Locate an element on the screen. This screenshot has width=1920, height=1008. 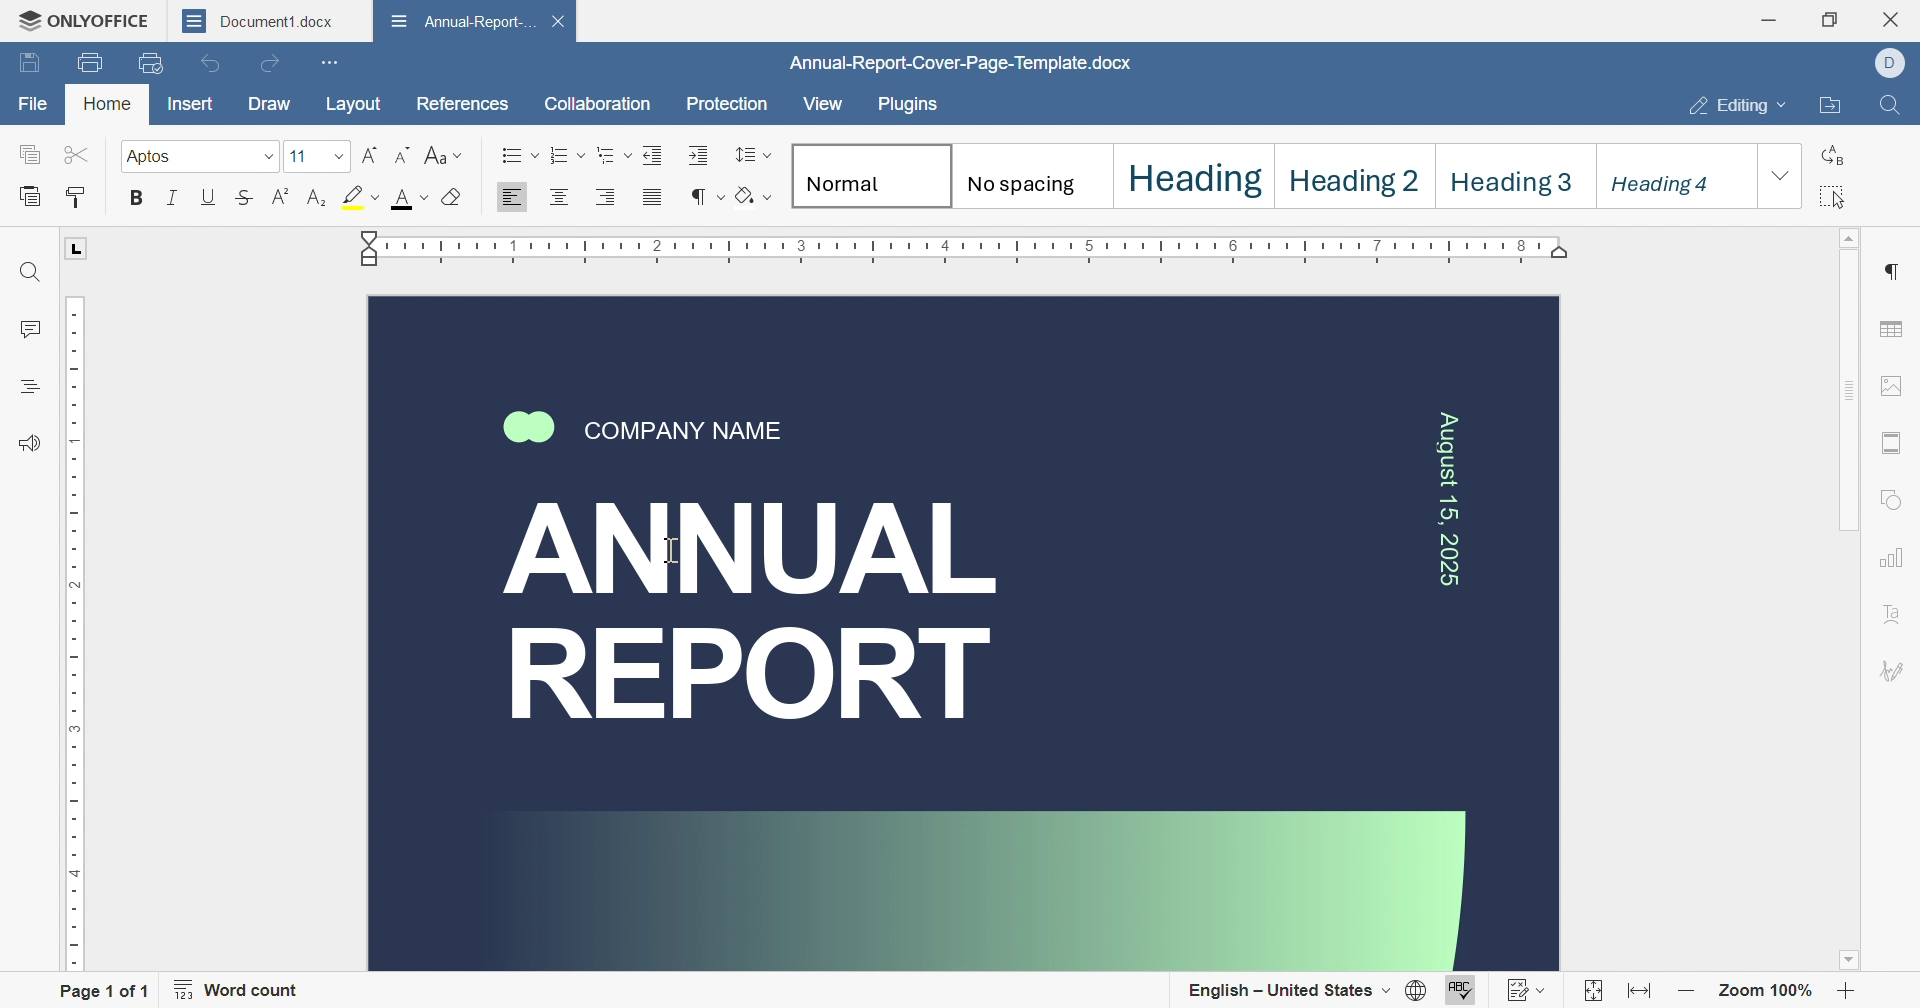
highlight color is located at coordinates (362, 197).